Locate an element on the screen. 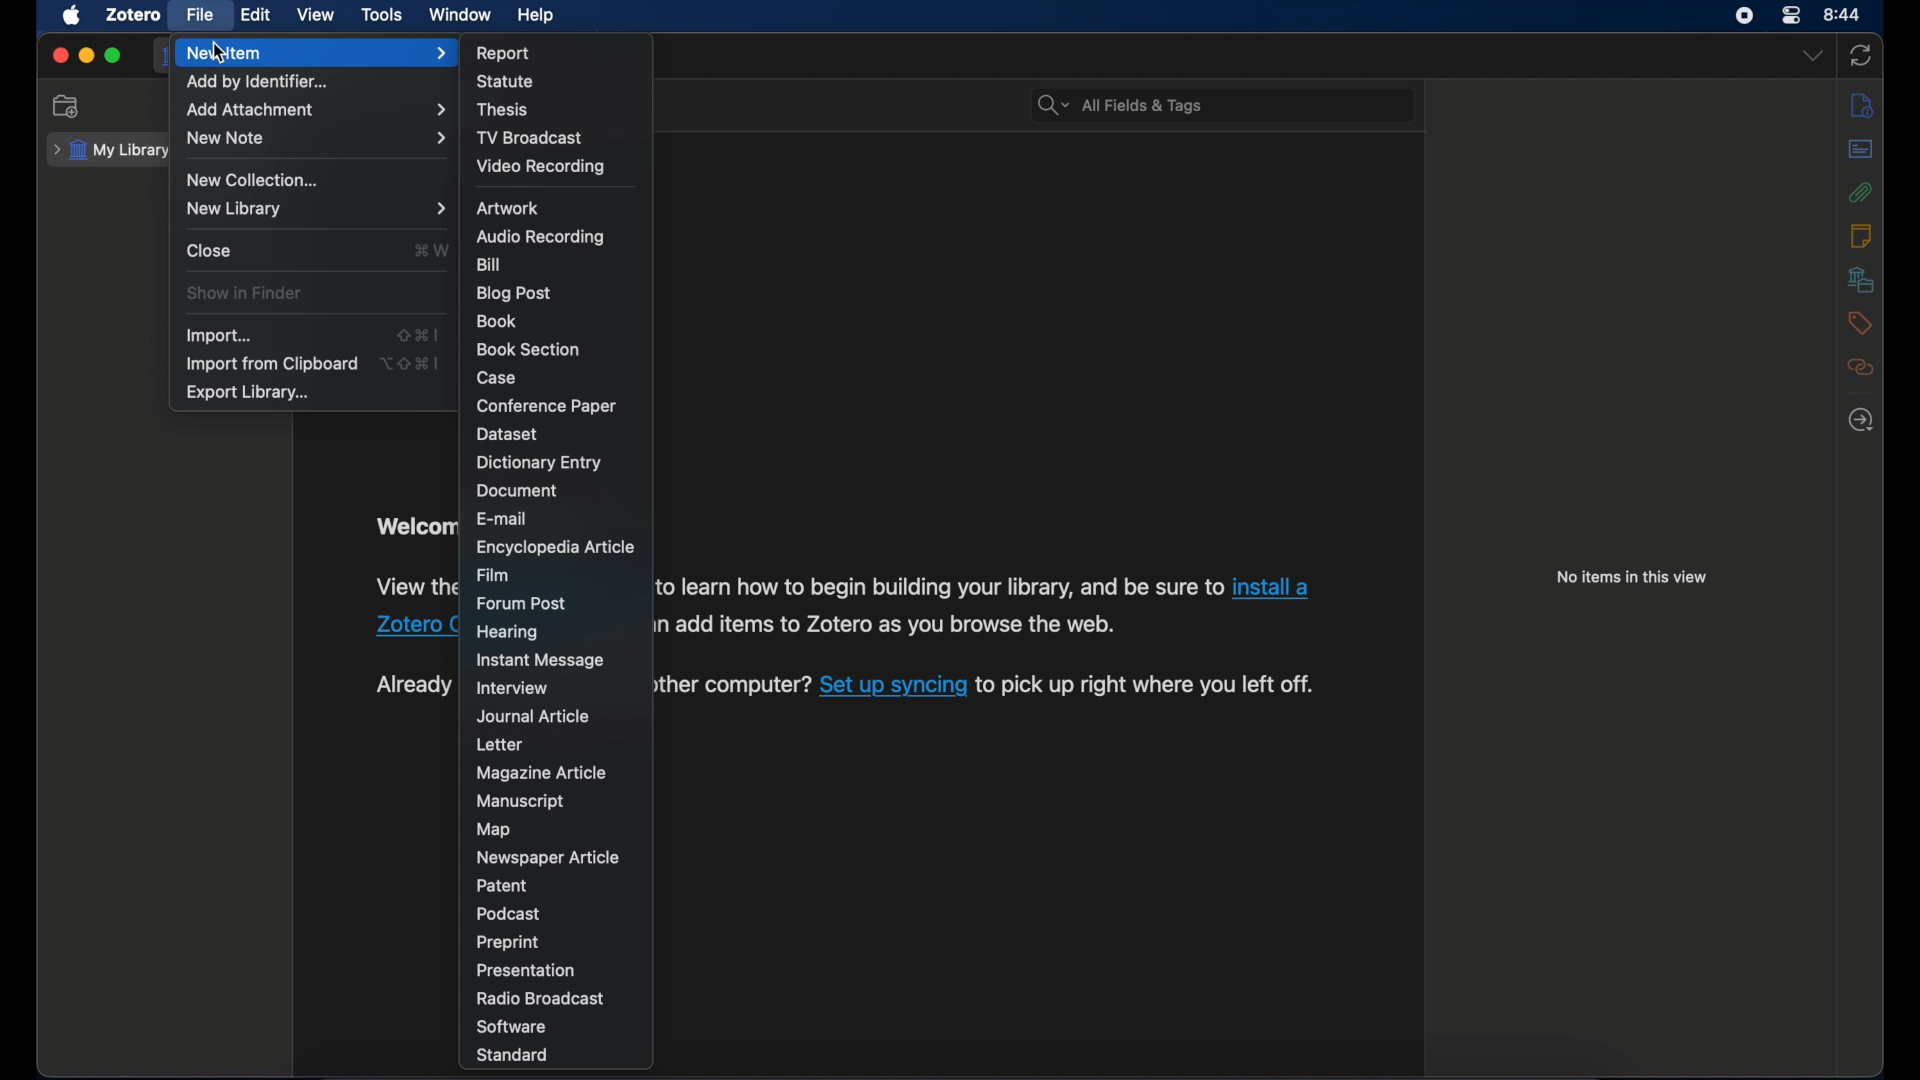 The image size is (1920, 1080). patent is located at coordinates (505, 886).